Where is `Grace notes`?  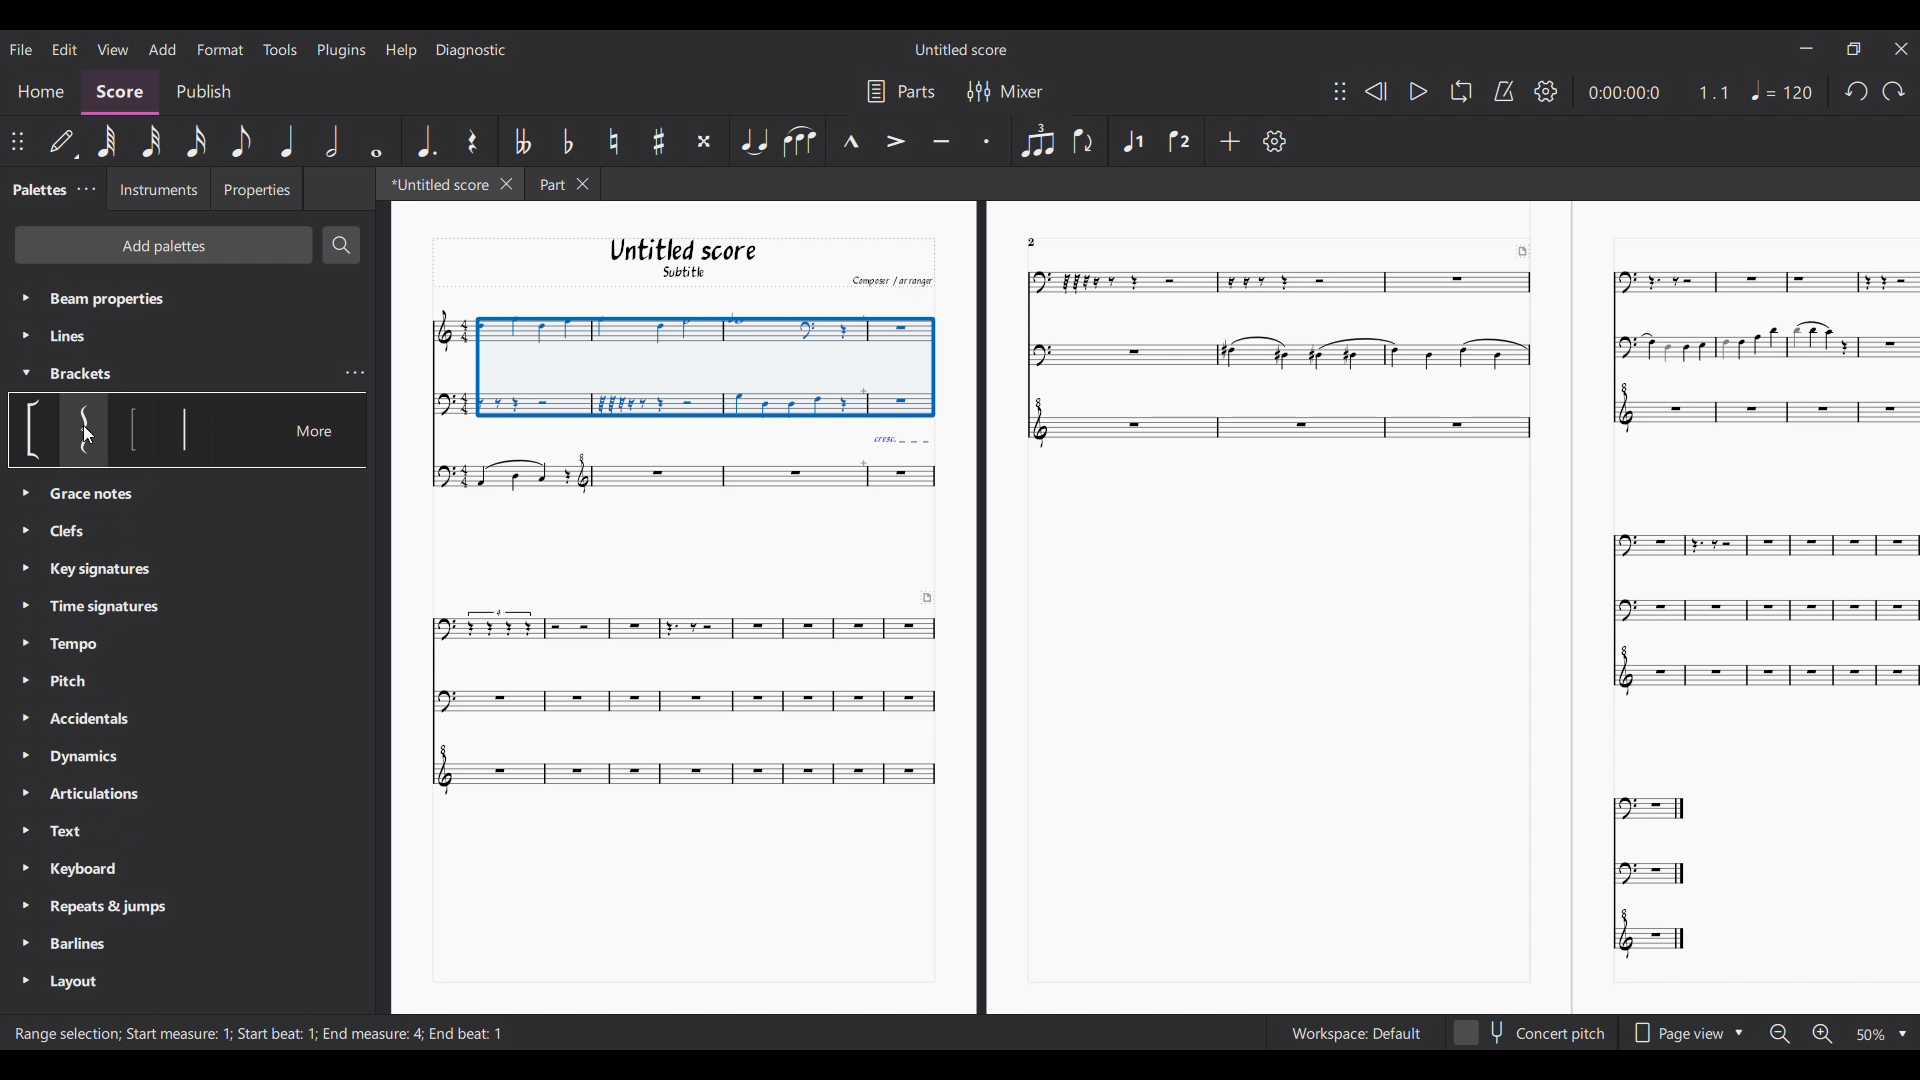 Grace notes is located at coordinates (75, 532).